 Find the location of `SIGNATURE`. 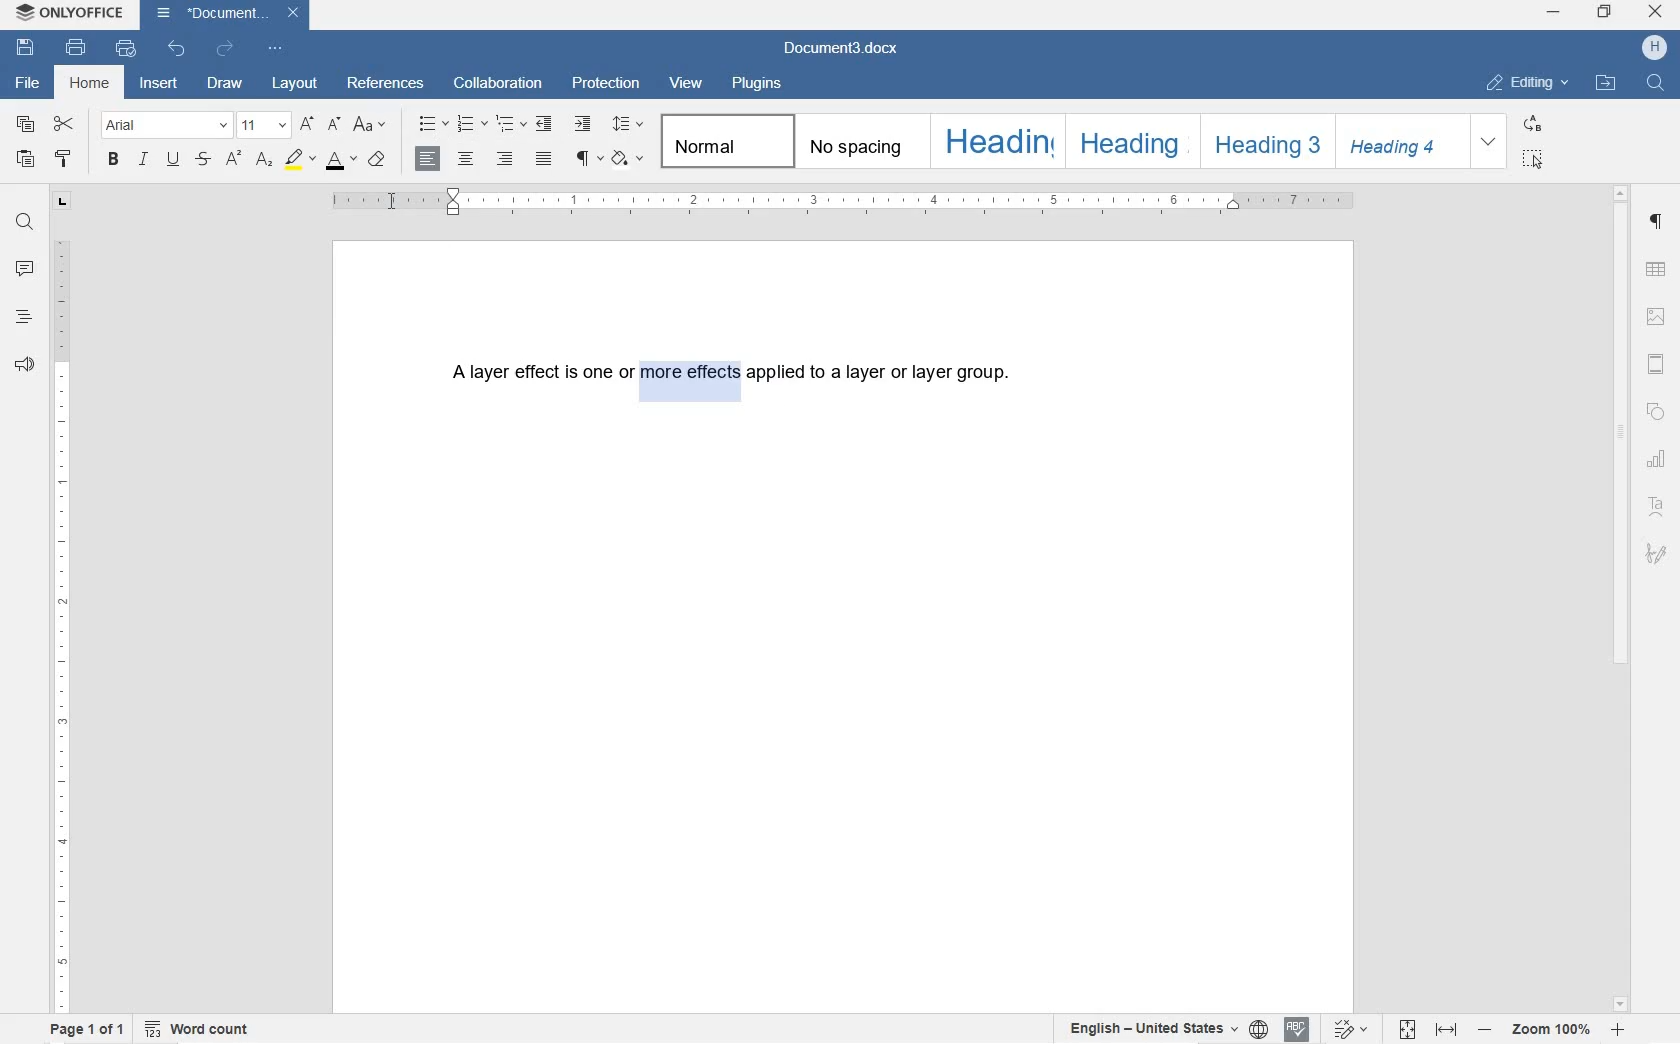

SIGNATURE is located at coordinates (1657, 551).